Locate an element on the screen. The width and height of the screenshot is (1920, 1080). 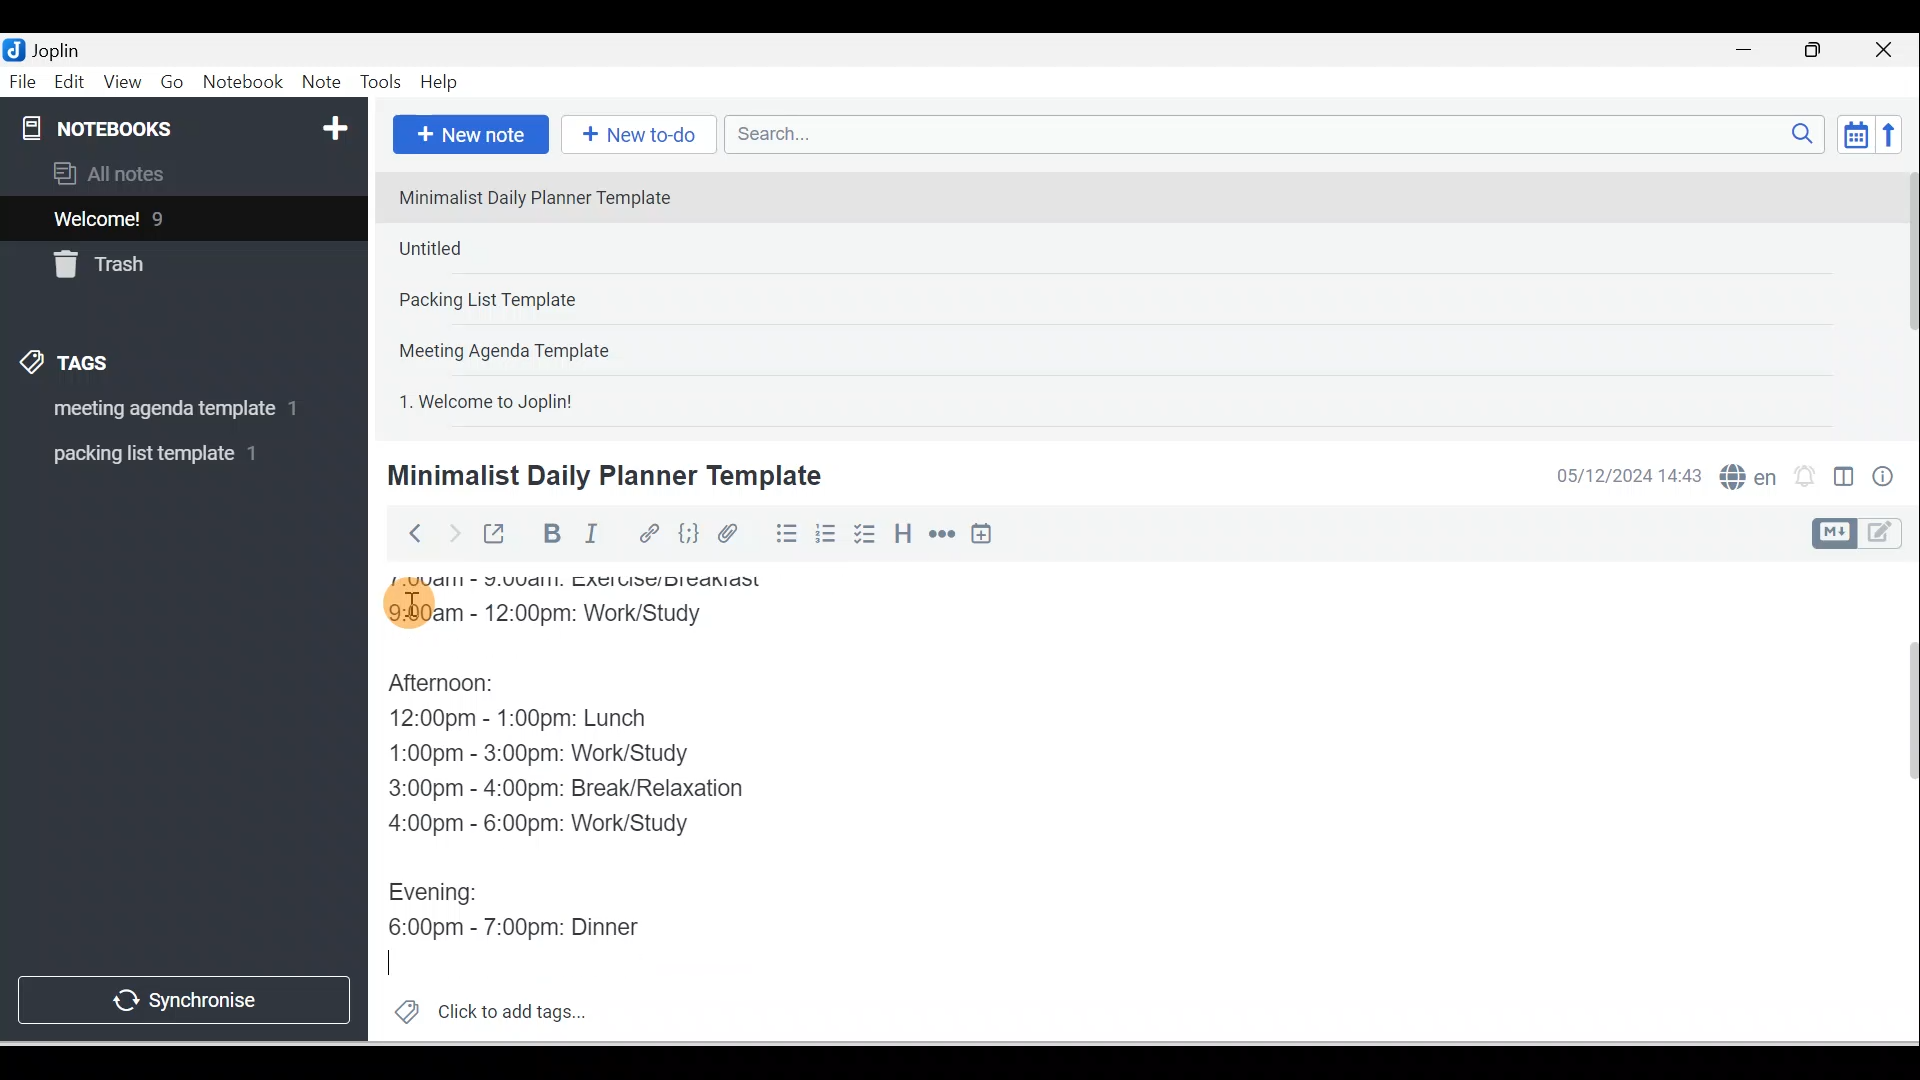
Note 2 is located at coordinates (529, 248).